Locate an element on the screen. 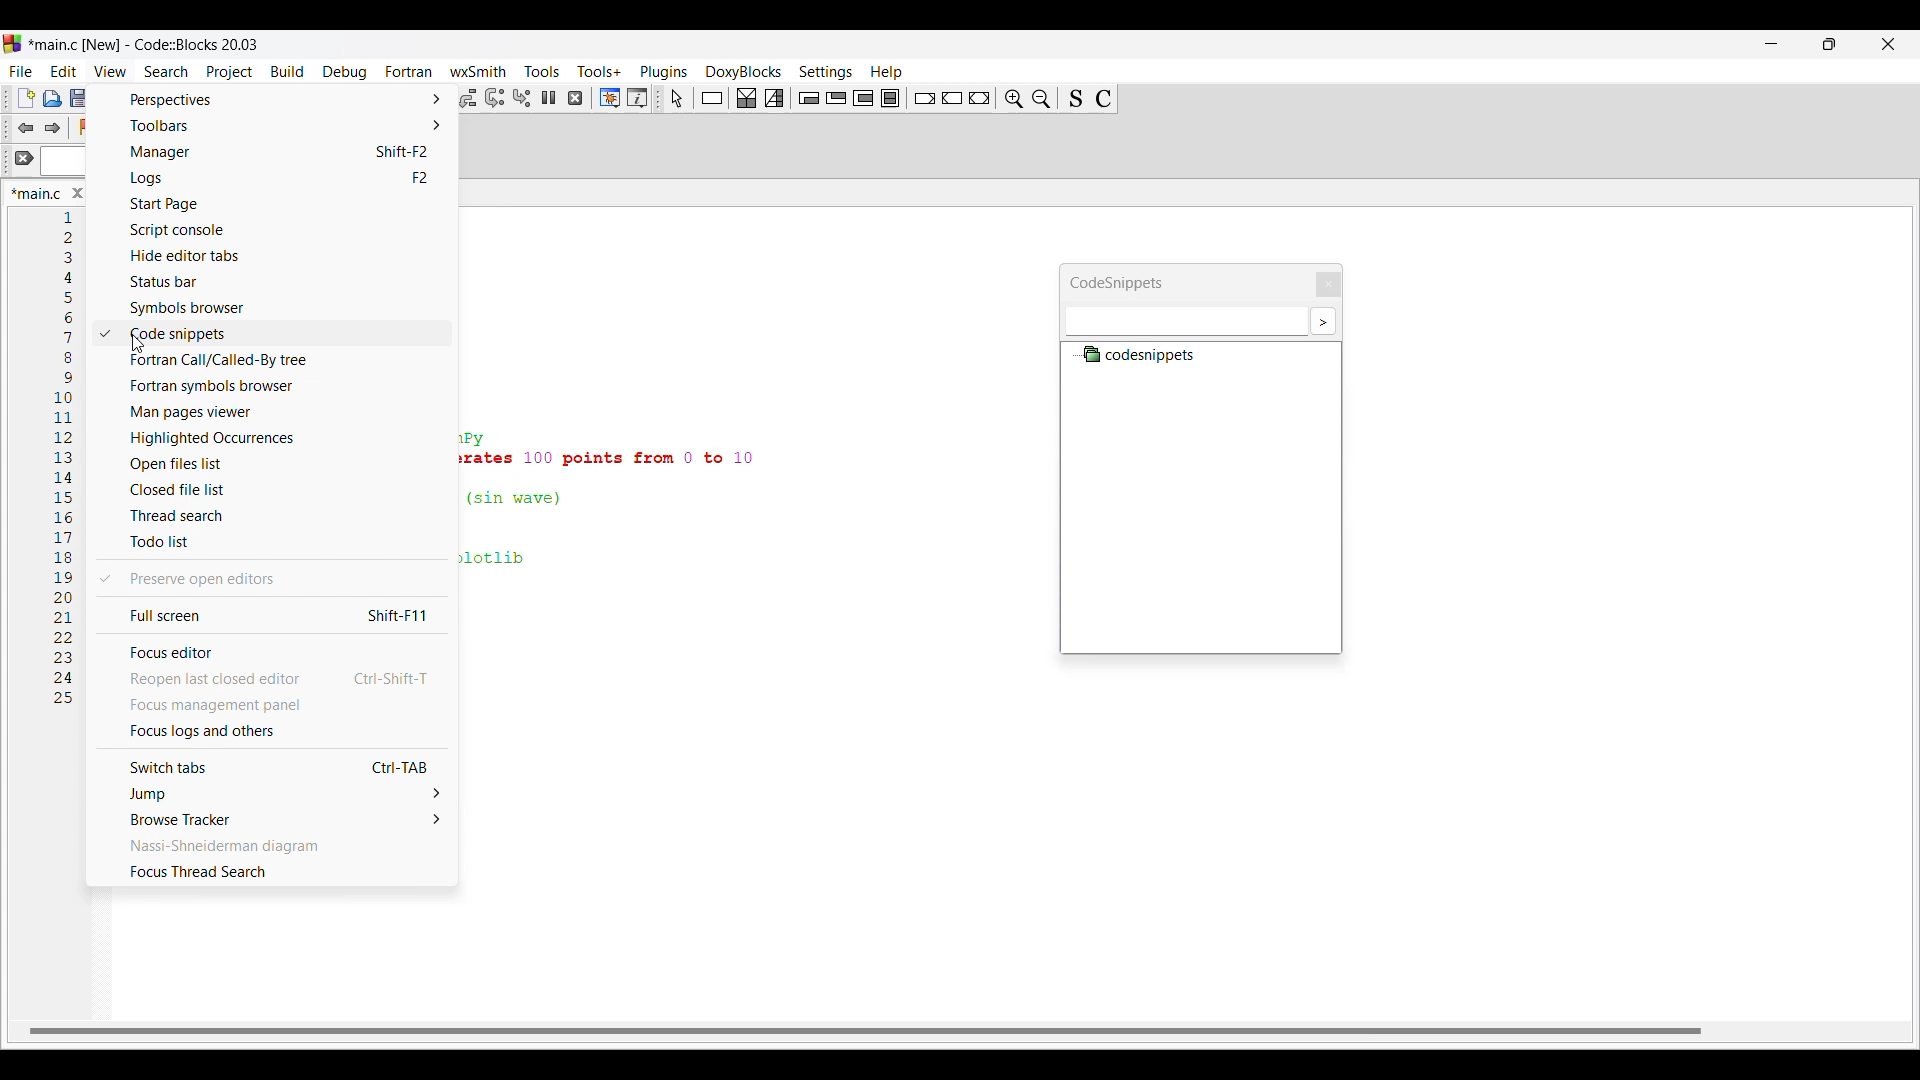 The width and height of the screenshot is (1920, 1080). Show in smaller tab is located at coordinates (1829, 44).